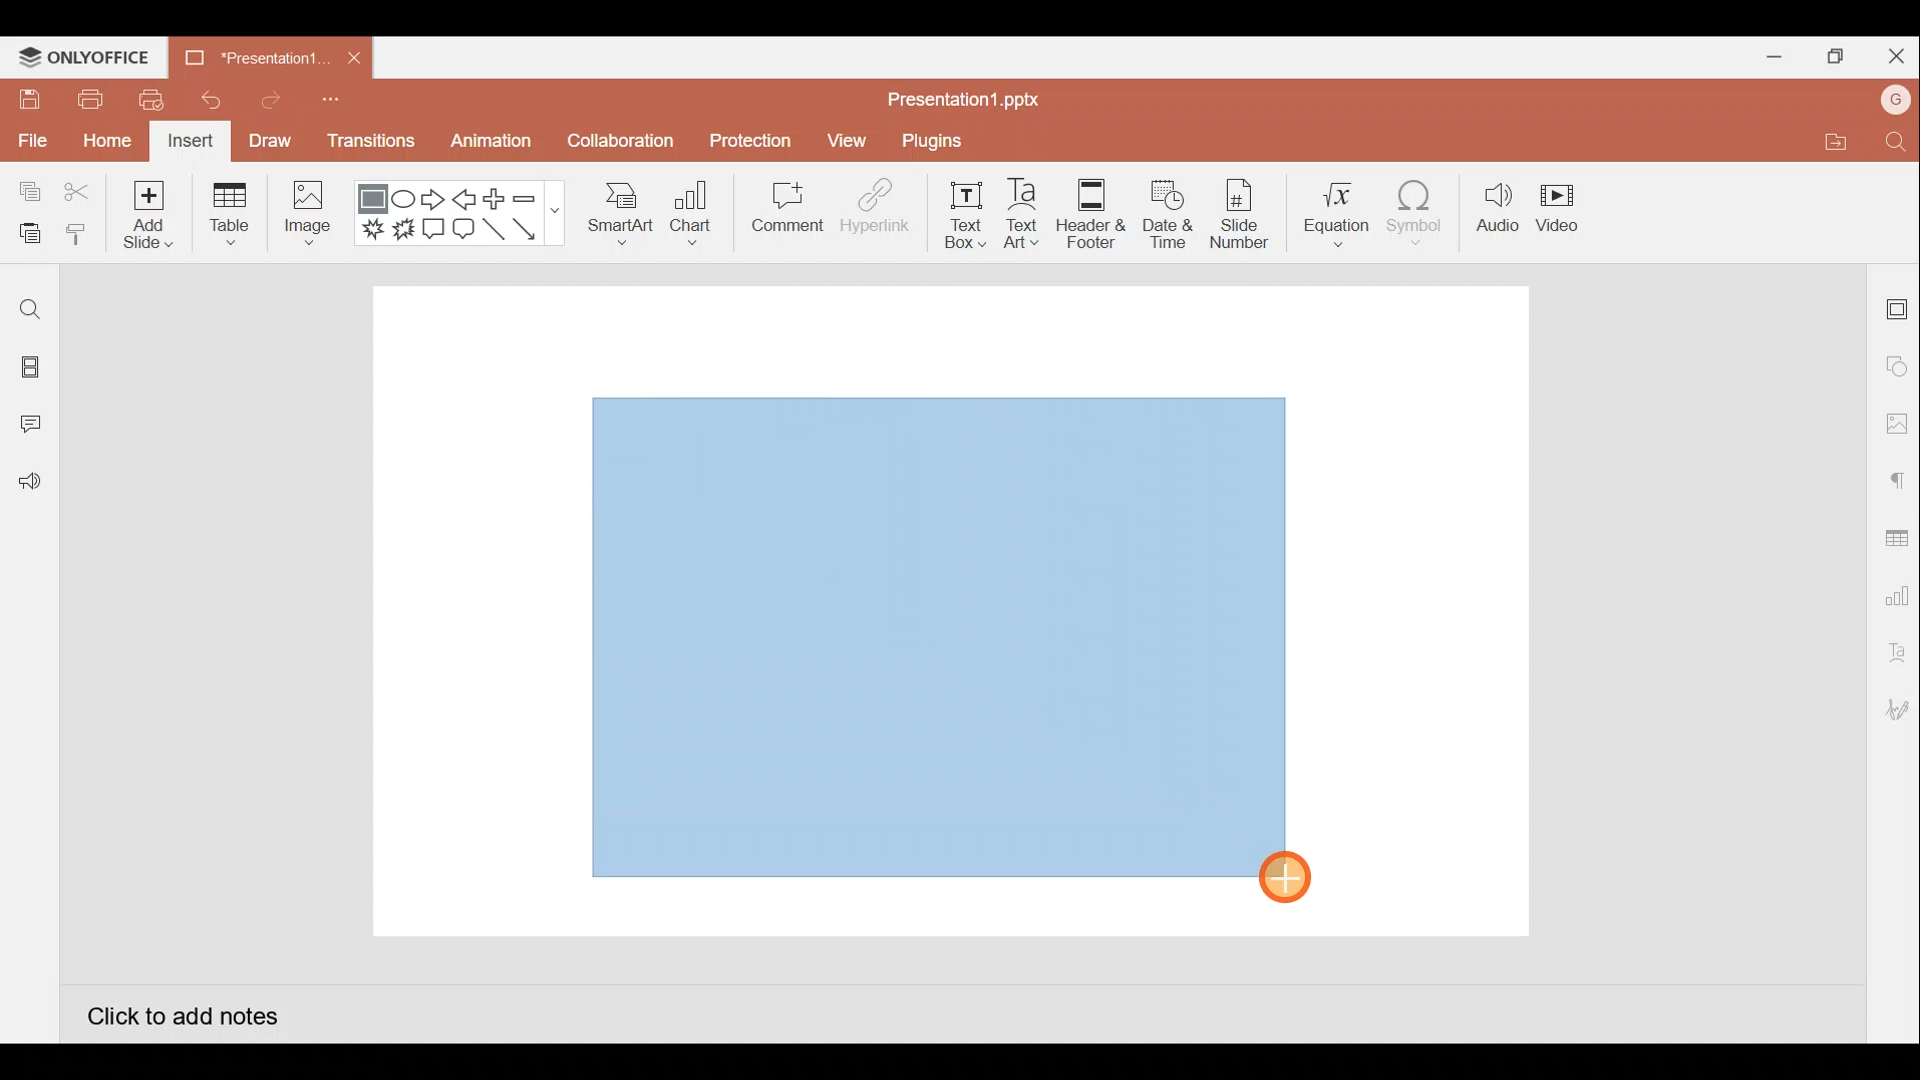 The image size is (1920, 1080). I want to click on Insert, so click(191, 142).